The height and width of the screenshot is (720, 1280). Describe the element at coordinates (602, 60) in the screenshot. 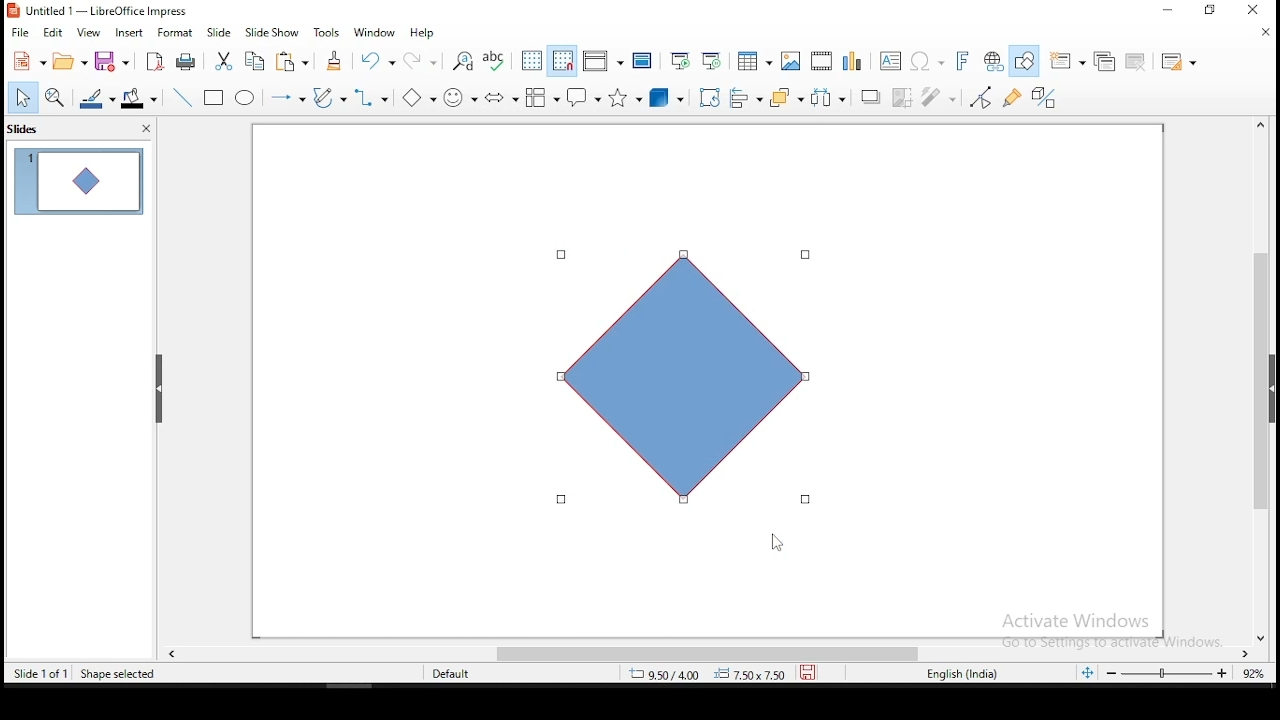

I see `display views` at that location.